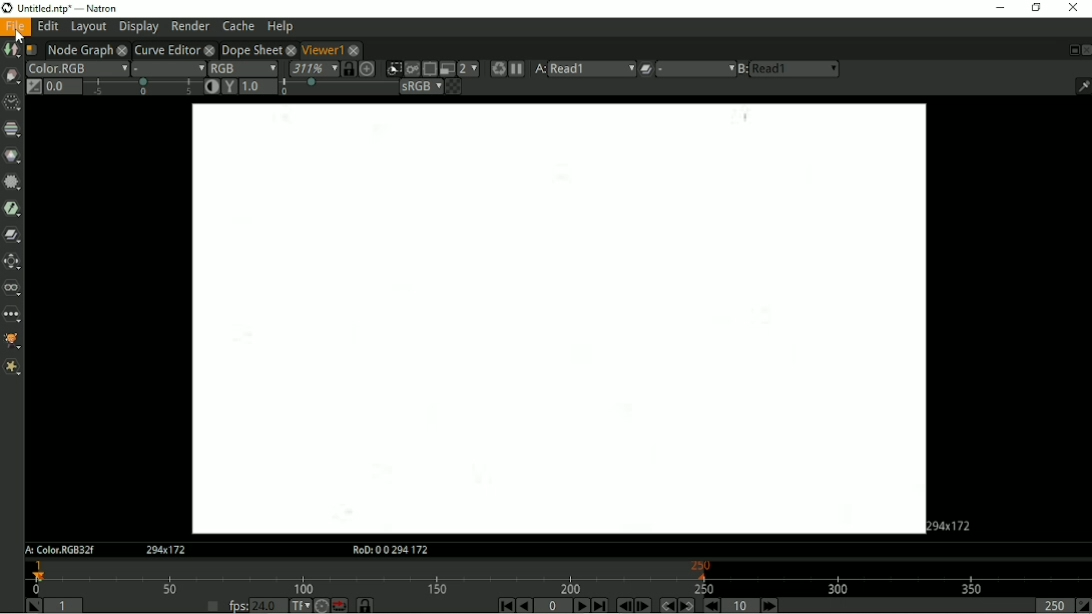 This screenshot has height=614, width=1092. Describe the element at coordinates (421, 87) in the screenshot. I see `Viewer color process` at that location.